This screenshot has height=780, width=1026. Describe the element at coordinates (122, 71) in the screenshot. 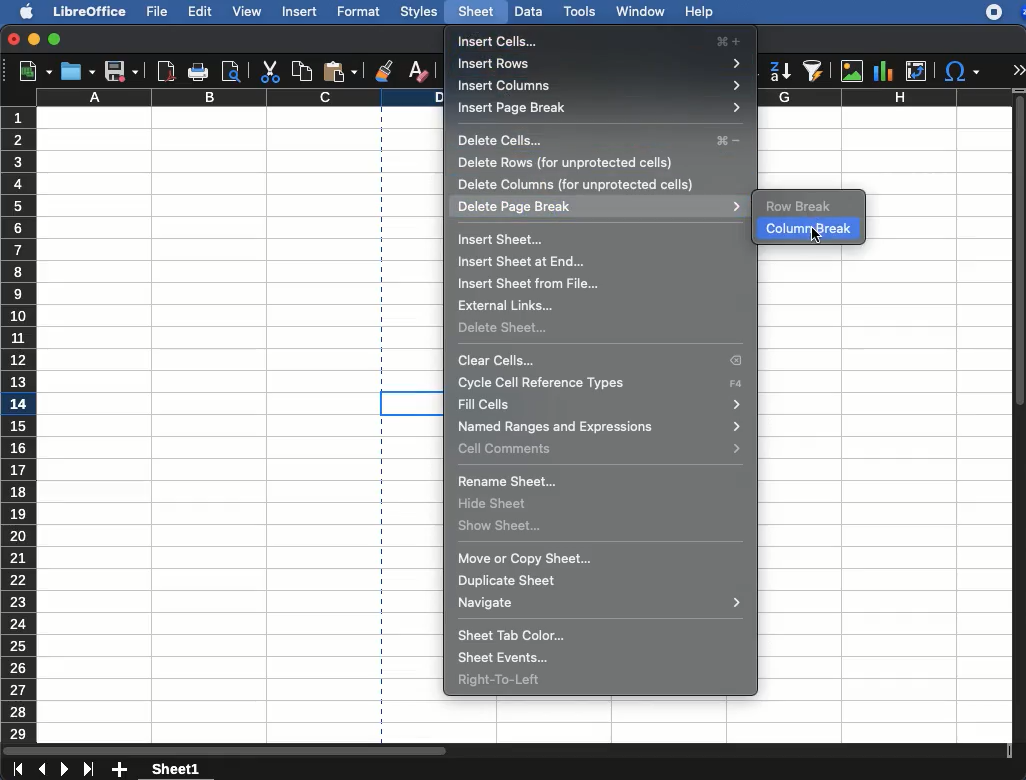

I see `save` at that location.